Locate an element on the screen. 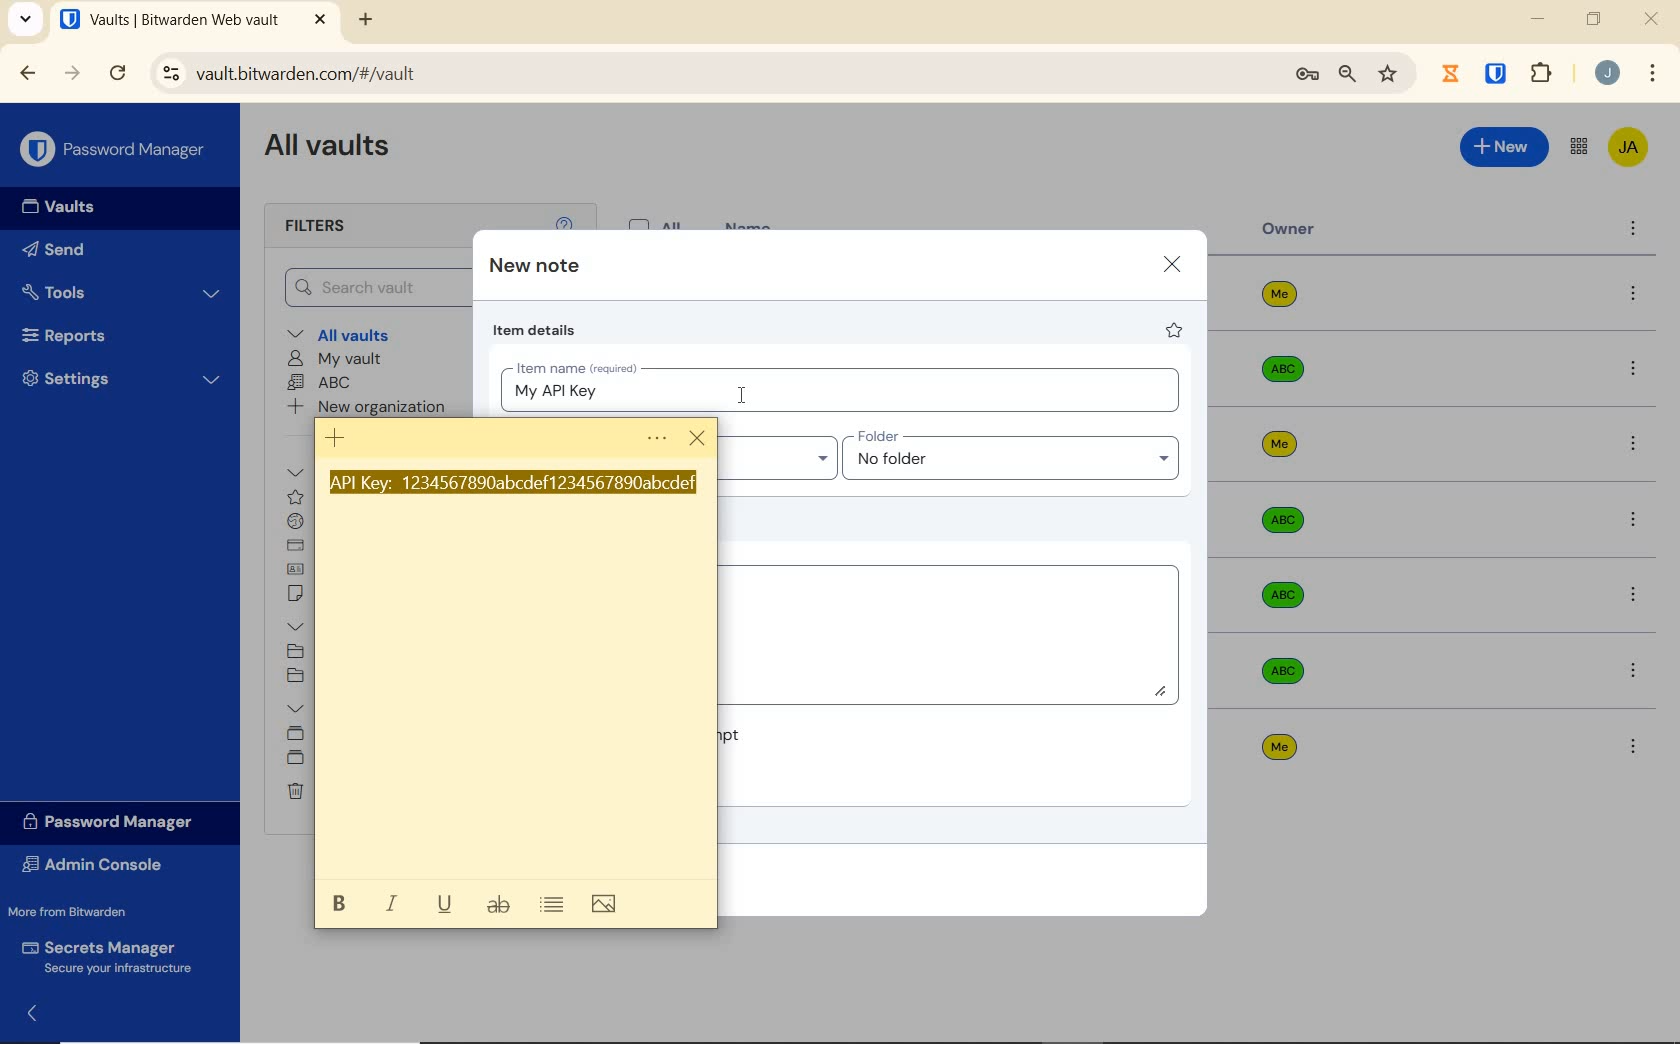 The height and width of the screenshot is (1044, 1680). Admin Console is located at coordinates (99, 865).